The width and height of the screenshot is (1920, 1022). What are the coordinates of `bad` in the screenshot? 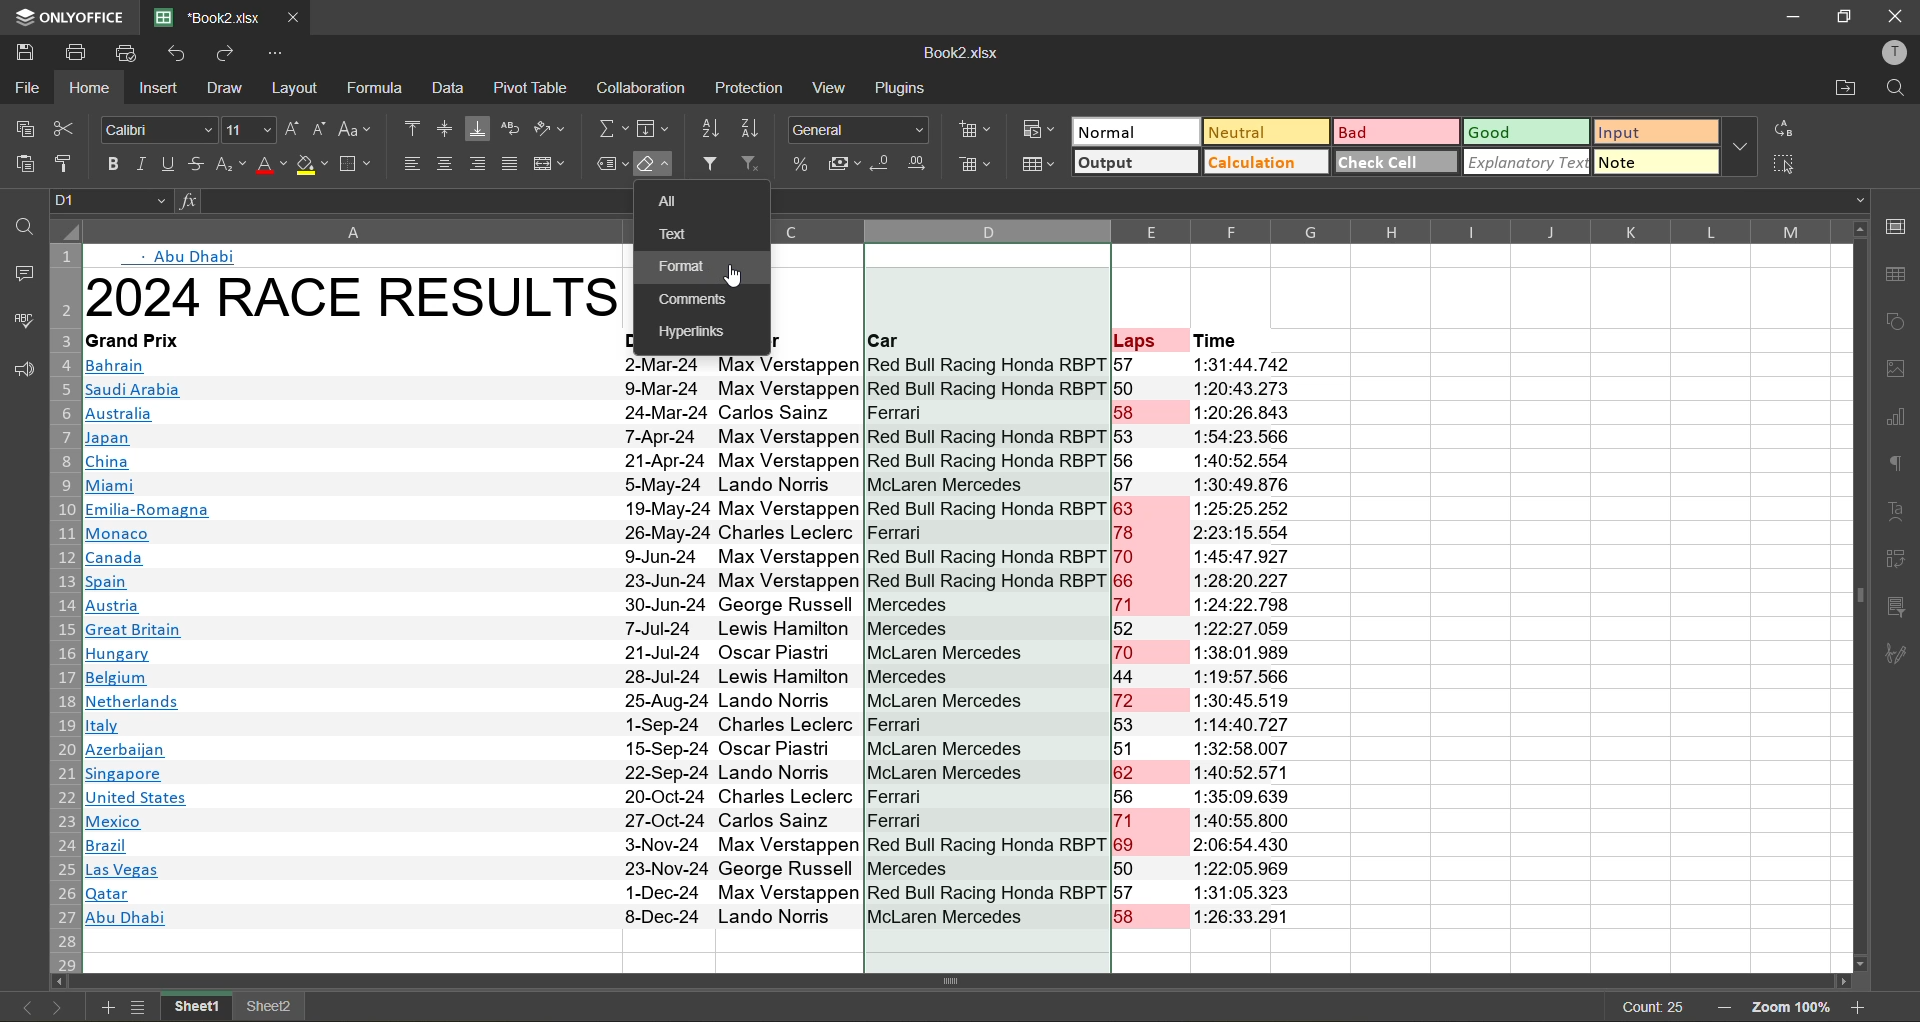 It's located at (1394, 133).